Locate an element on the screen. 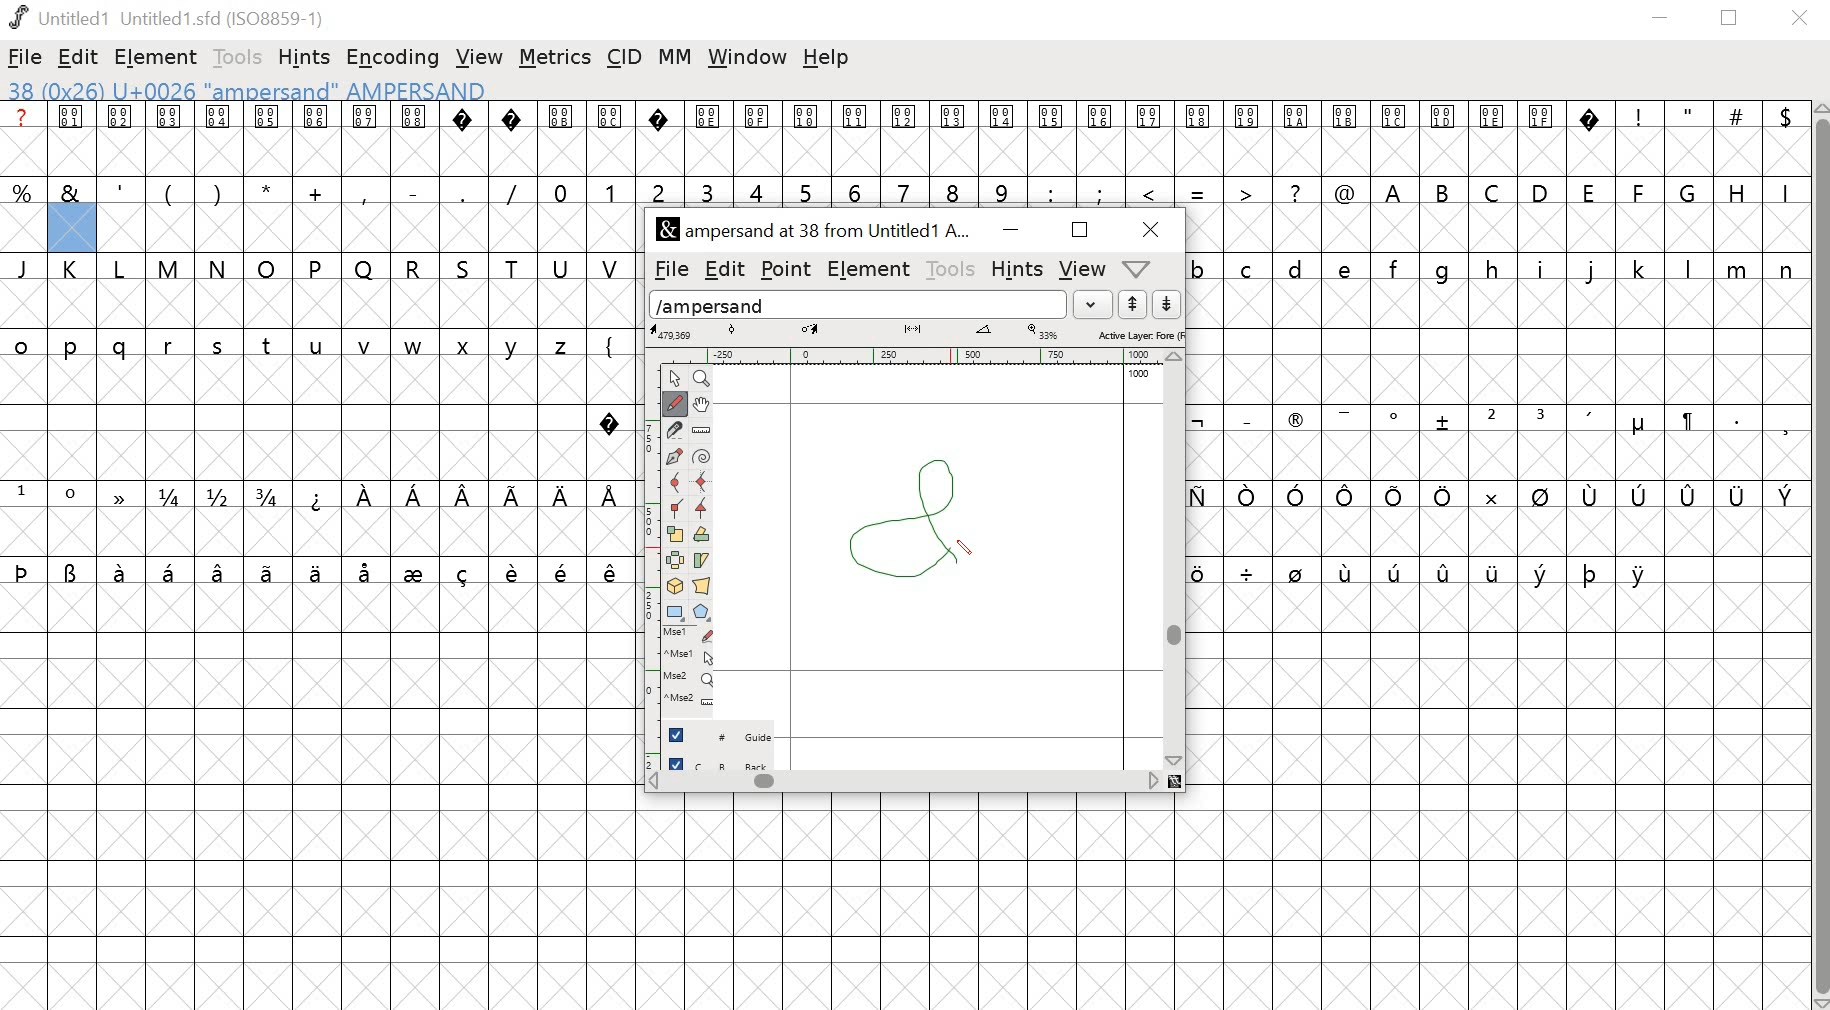  G is located at coordinates (1690, 191).